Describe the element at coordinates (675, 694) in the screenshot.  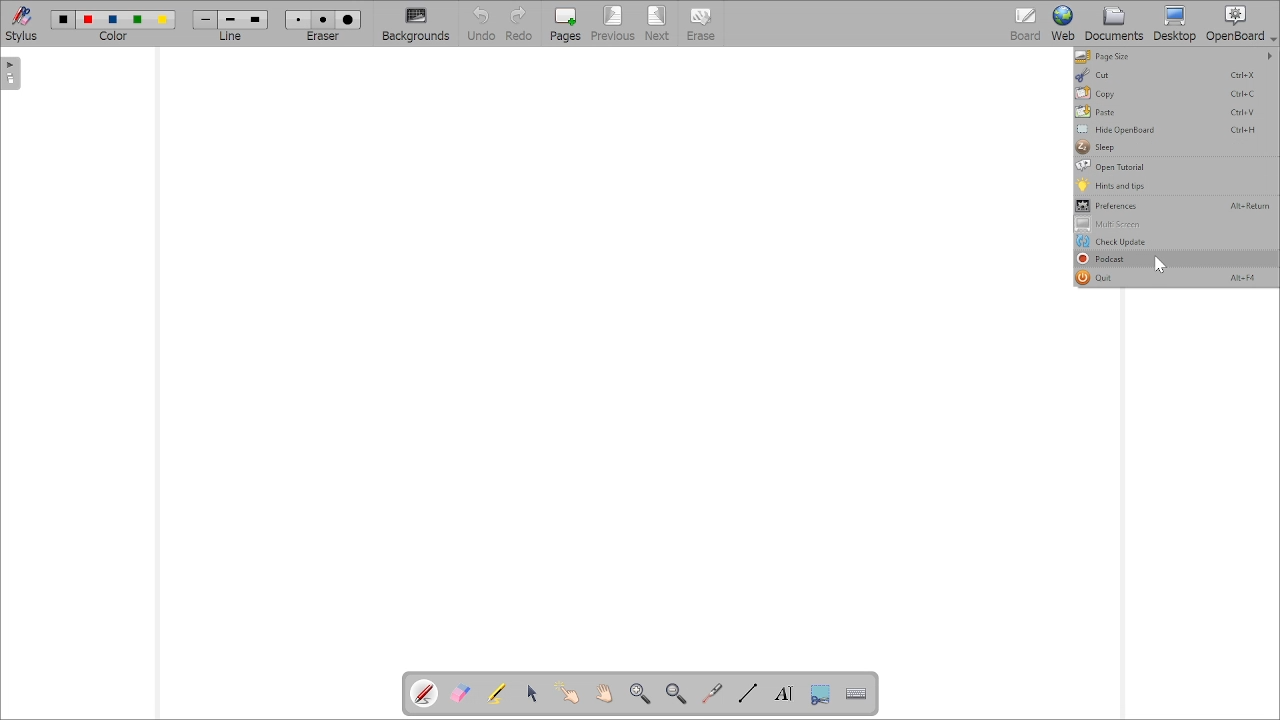
I see `Zoom out` at that location.